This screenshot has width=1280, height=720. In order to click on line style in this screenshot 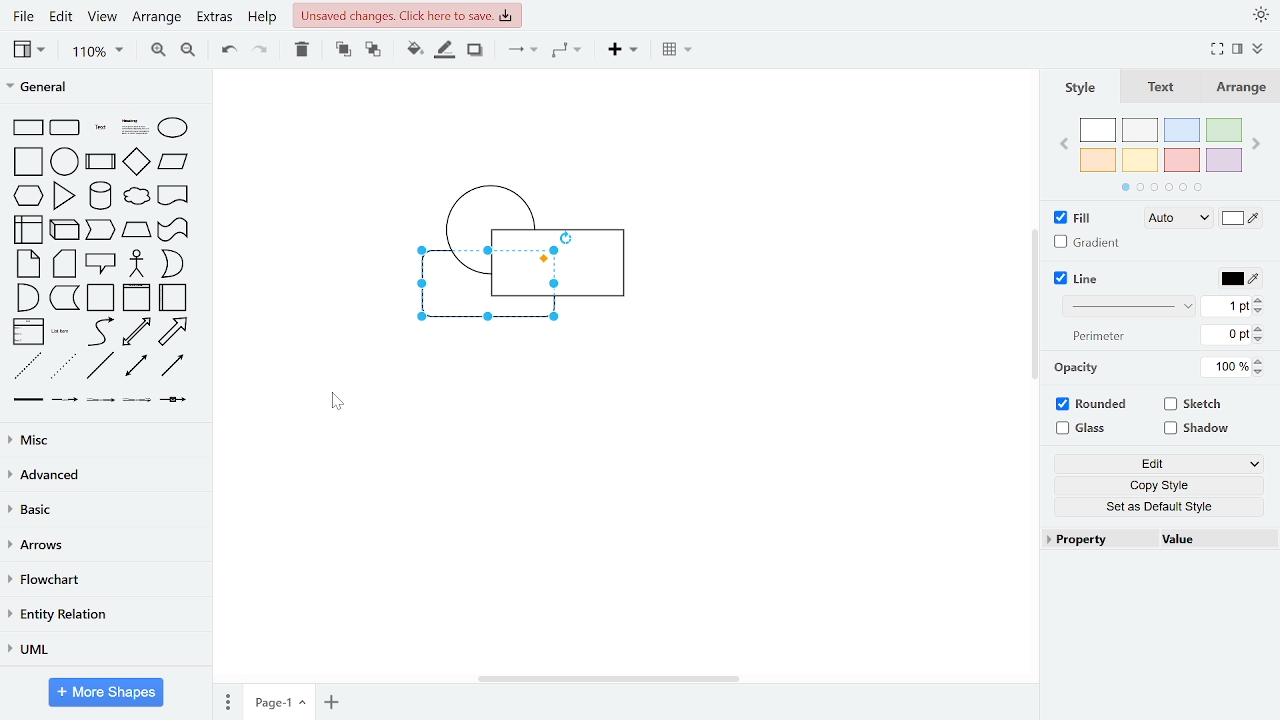, I will do `click(1126, 307)`.